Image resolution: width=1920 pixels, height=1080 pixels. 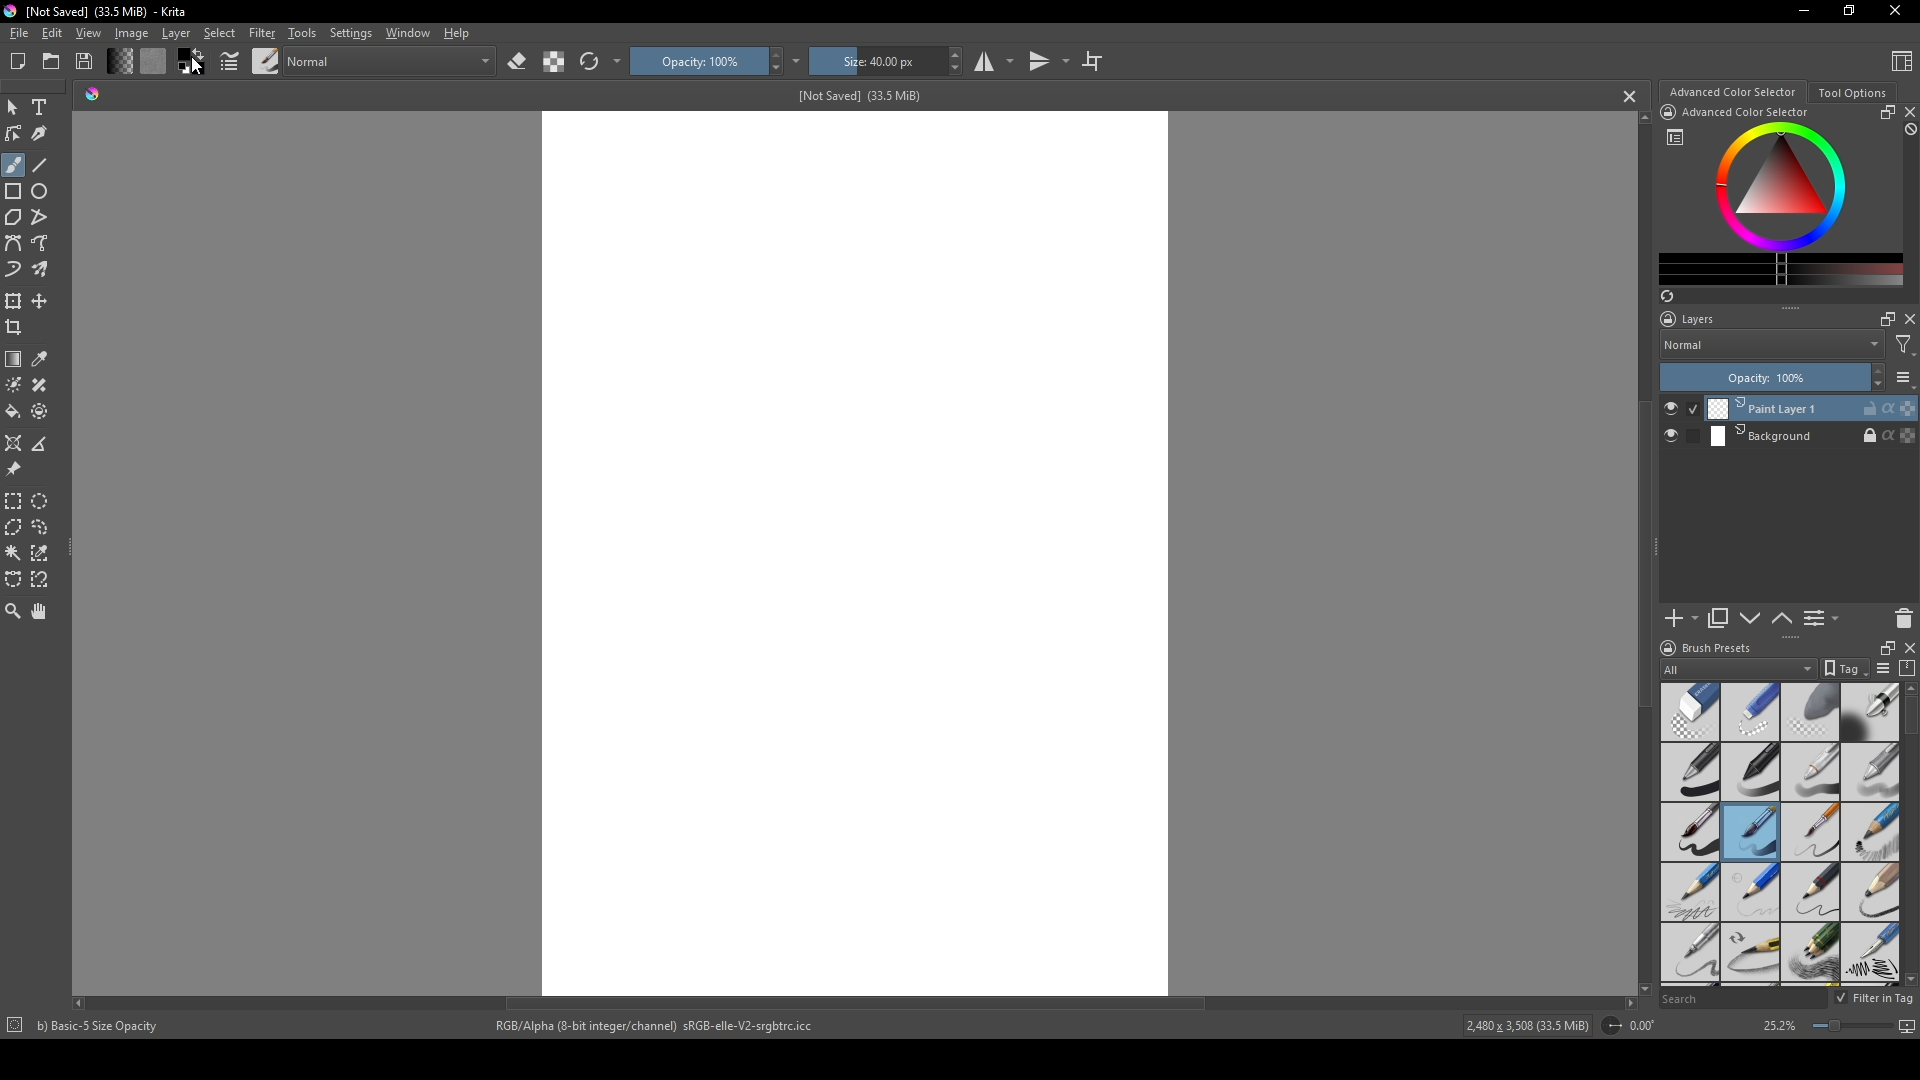 I want to click on icon, so click(x=1667, y=112).